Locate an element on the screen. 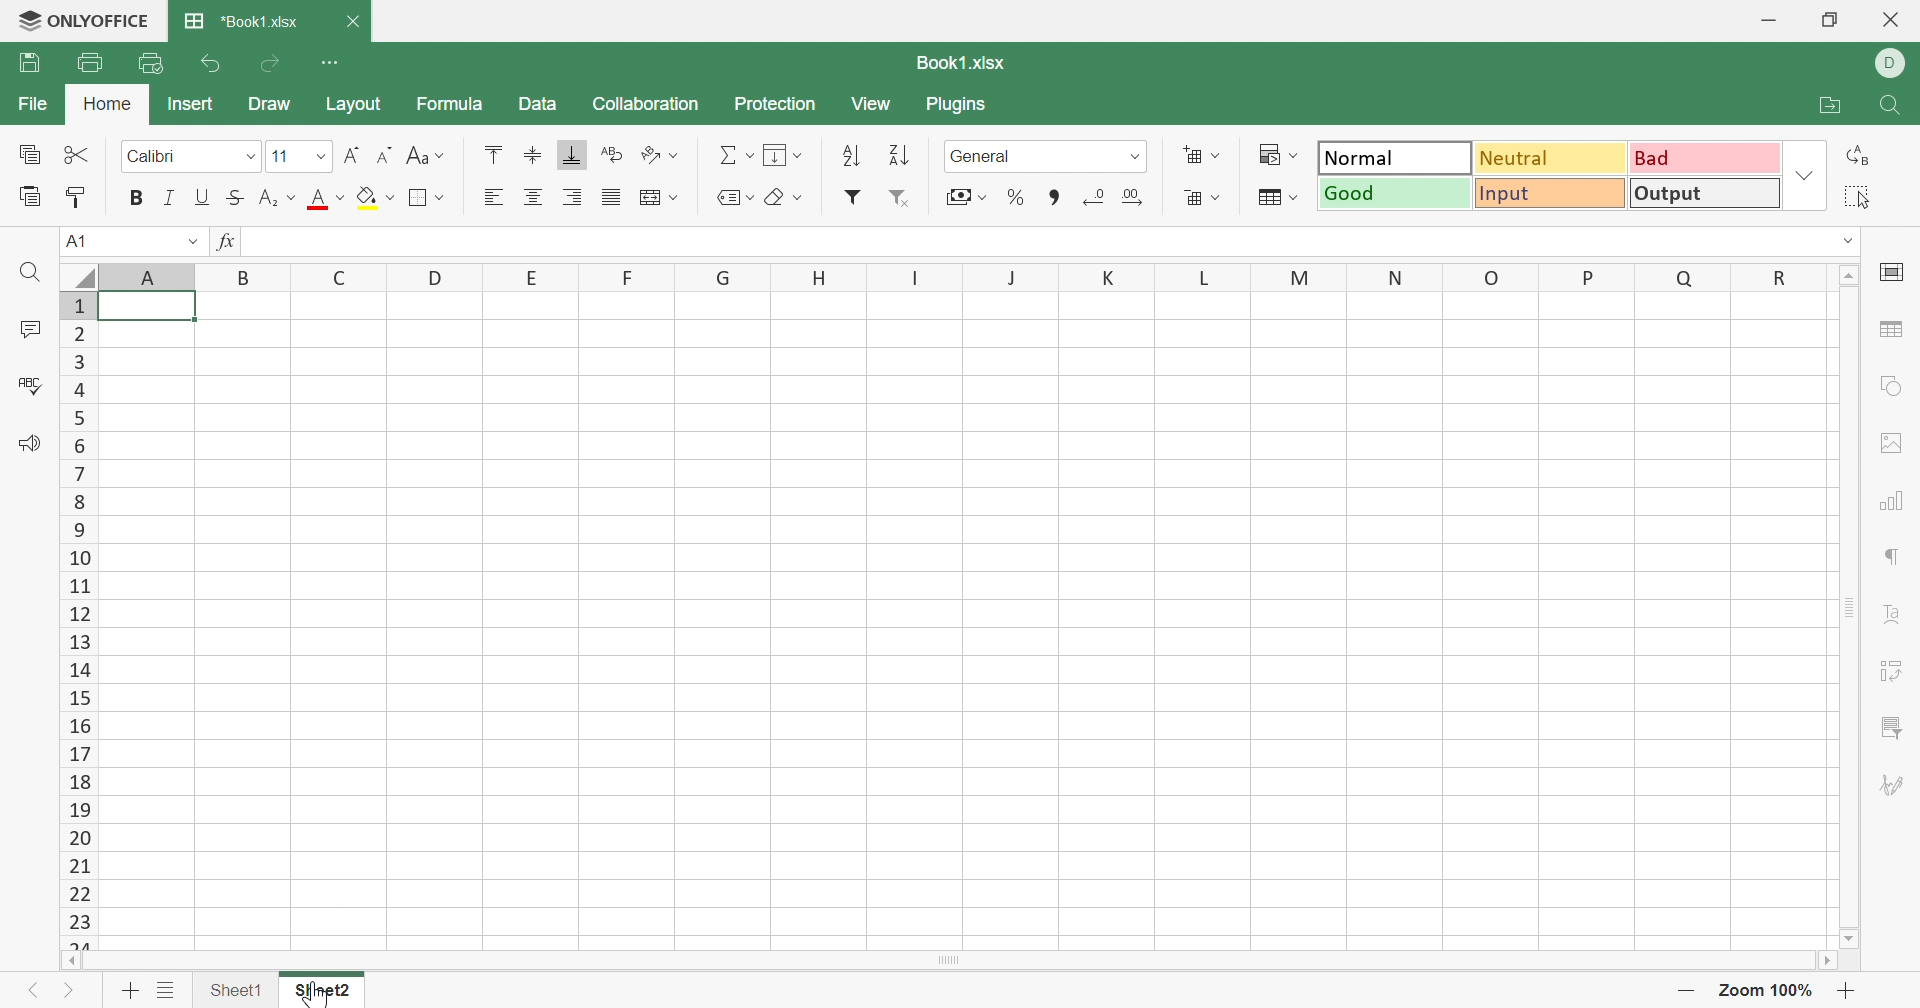 Image resolution: width=1920 pixels, height=1008 pixels. Superscript/ Subscript is located at coordinates (268, 198).